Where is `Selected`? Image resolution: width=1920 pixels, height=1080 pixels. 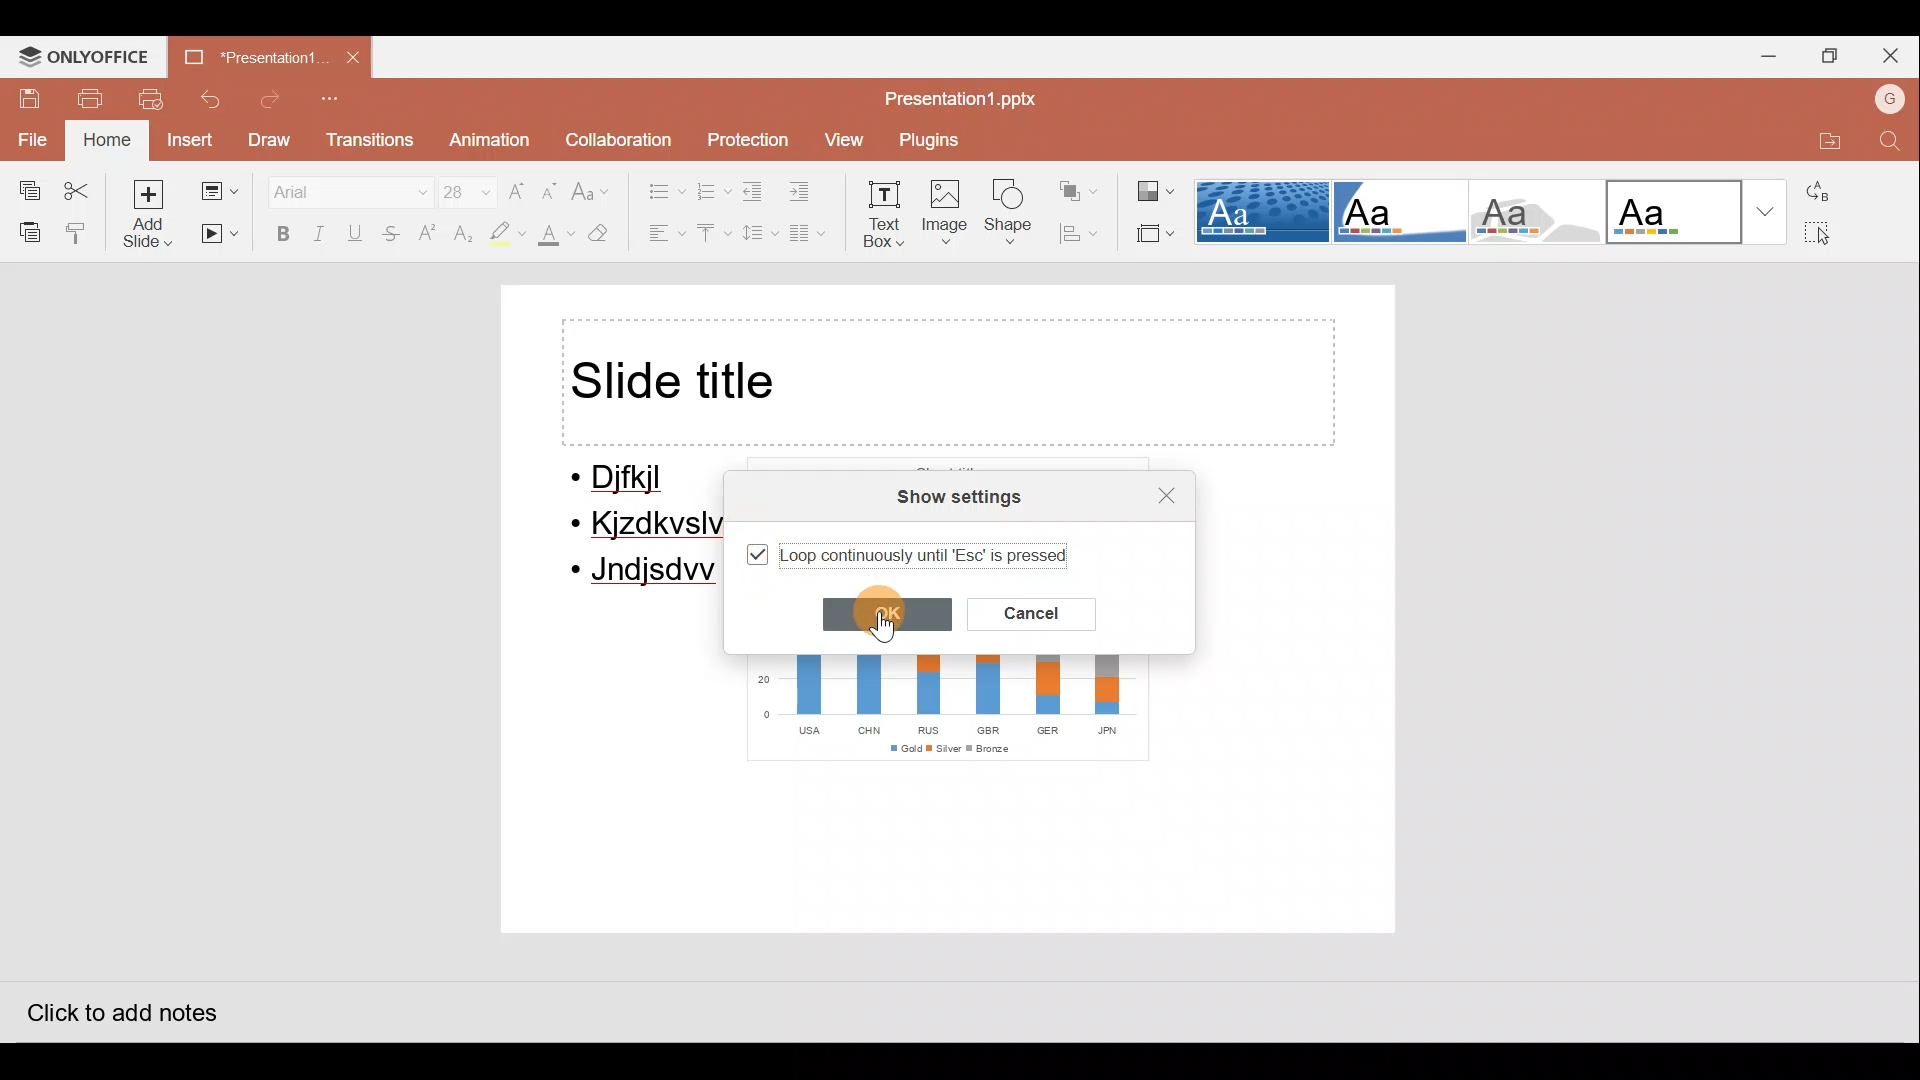
Selected is located at coordinates (758, 556).